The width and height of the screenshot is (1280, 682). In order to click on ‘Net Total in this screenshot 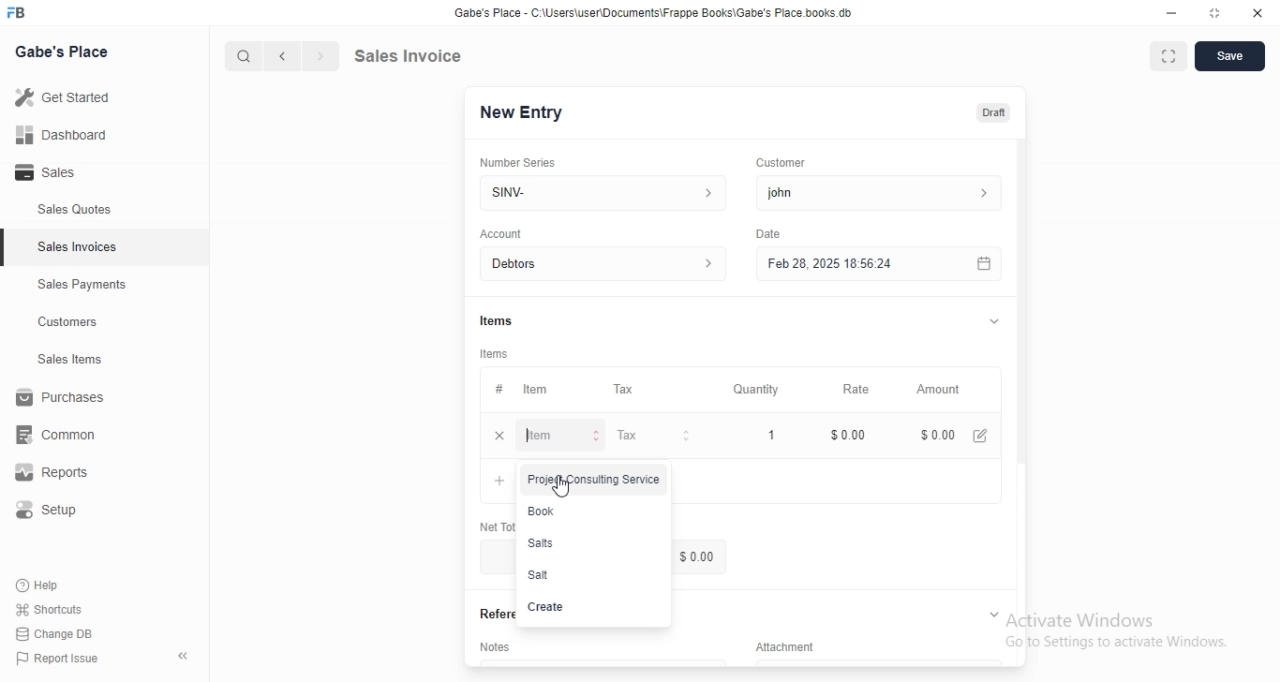, I will do `click(494, 524)`.